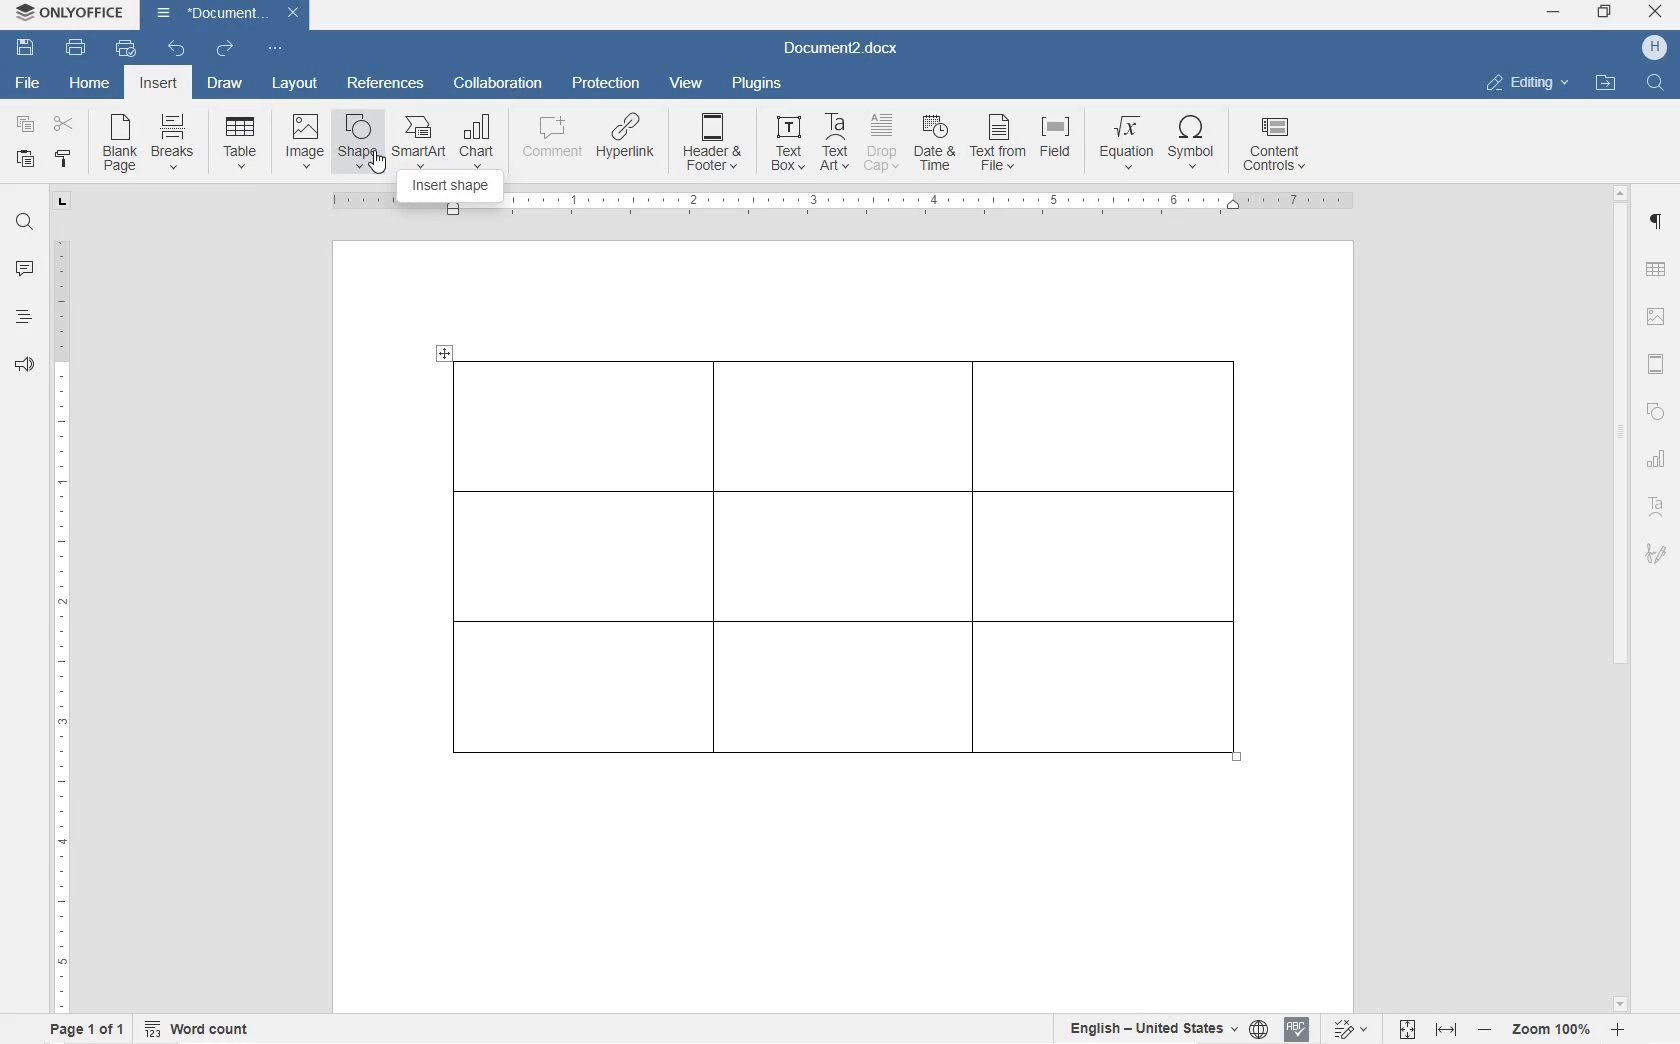 Image resolution: width=1680 pixels, height=1044 pixels. I want to click on cut, so click(63, 125).